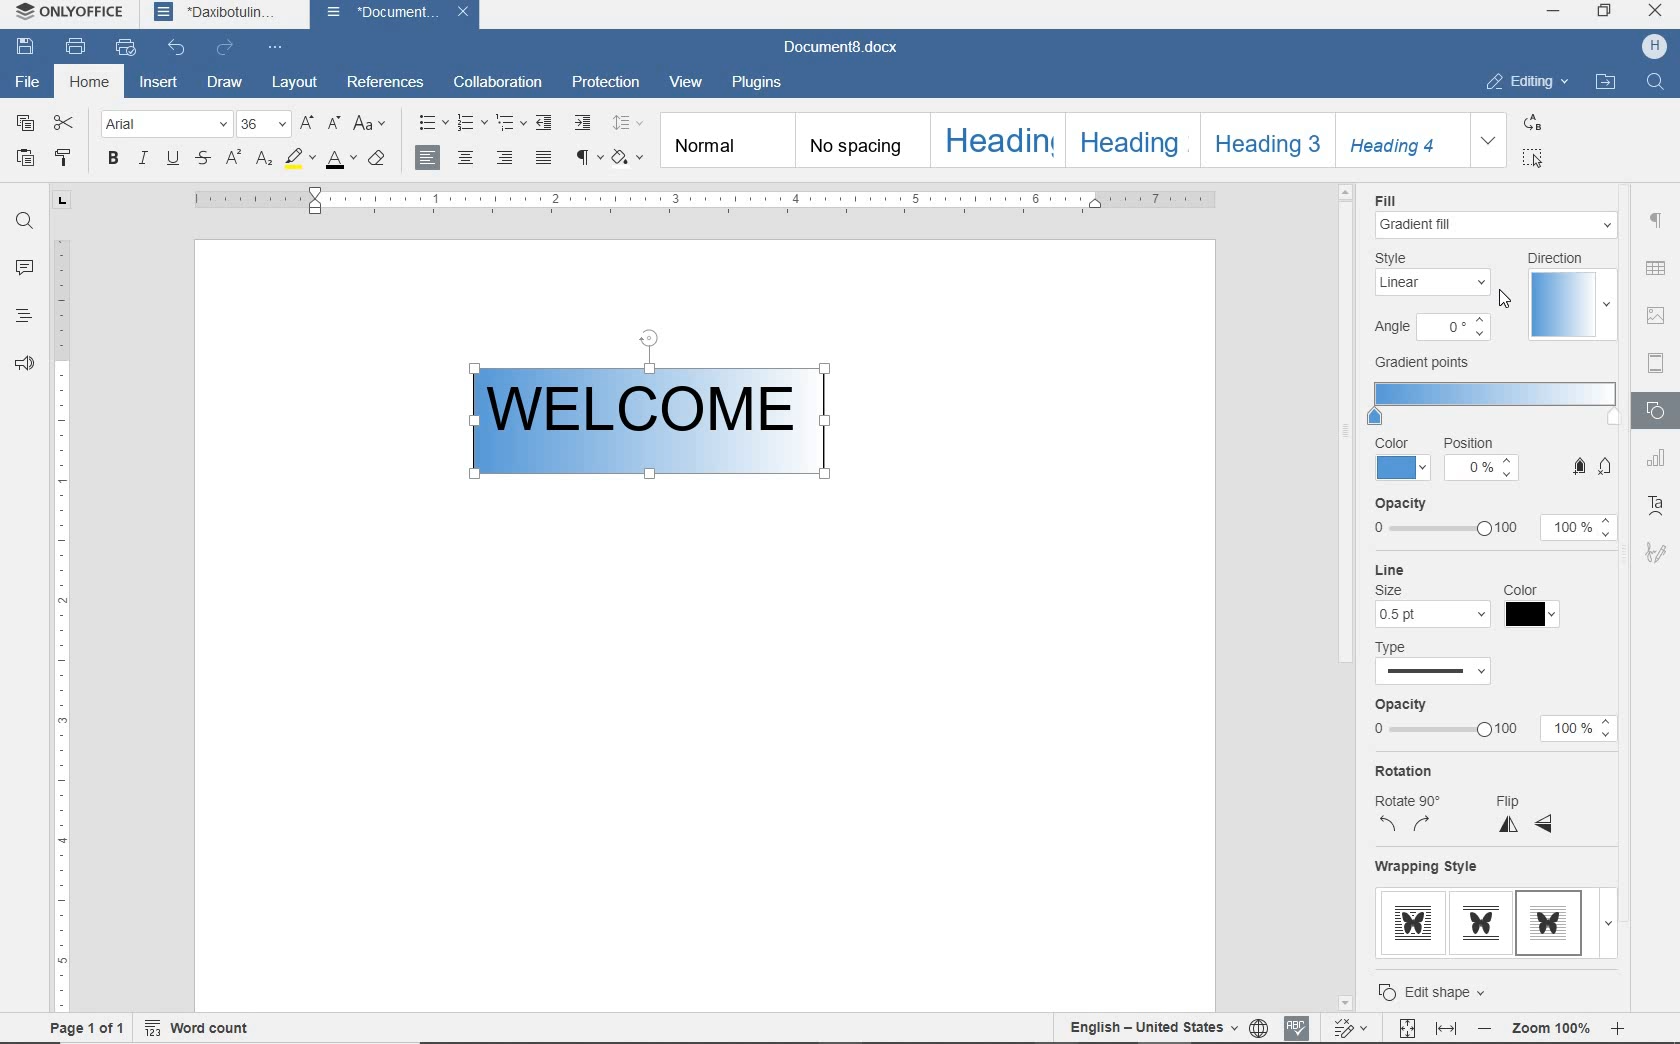 The image size is (1680, 1044). Describe the element at coordinates (264, 158) in the screenshot. I see `SUBSCRIPT` at that location.